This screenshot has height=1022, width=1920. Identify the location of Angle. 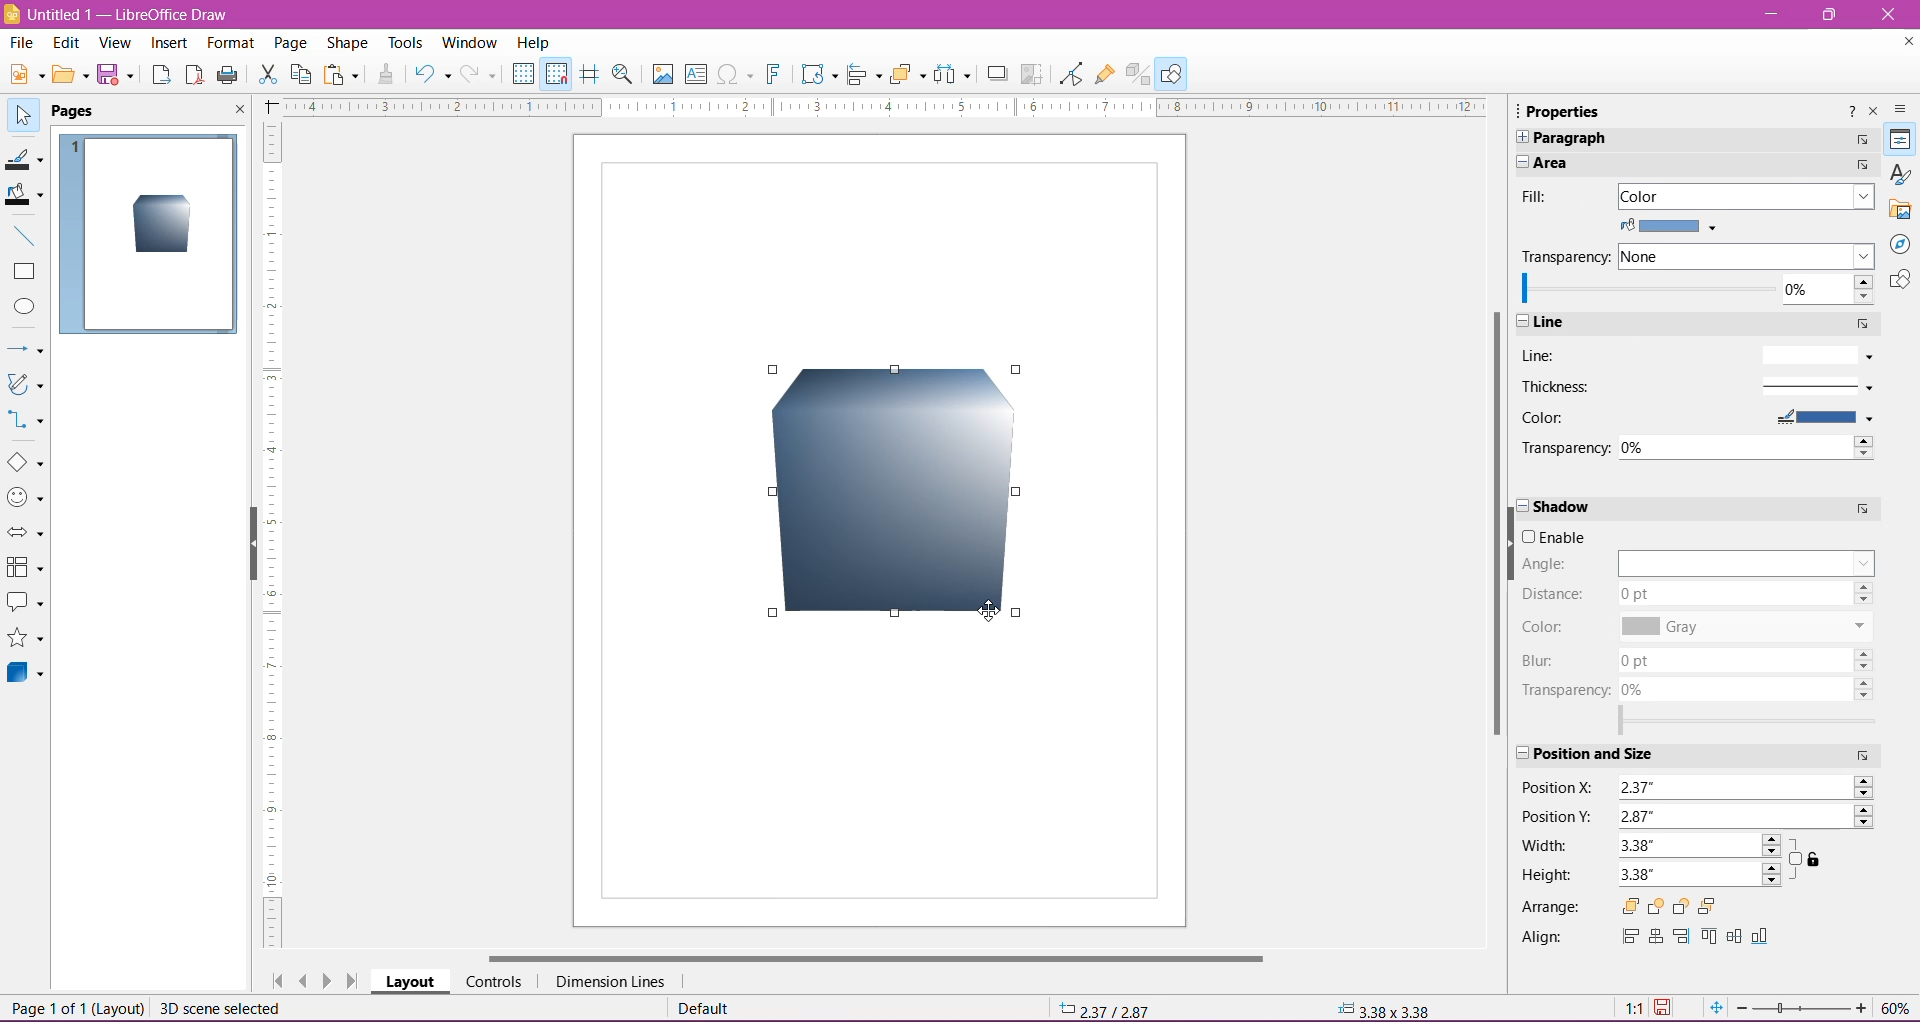
(1563, 564).